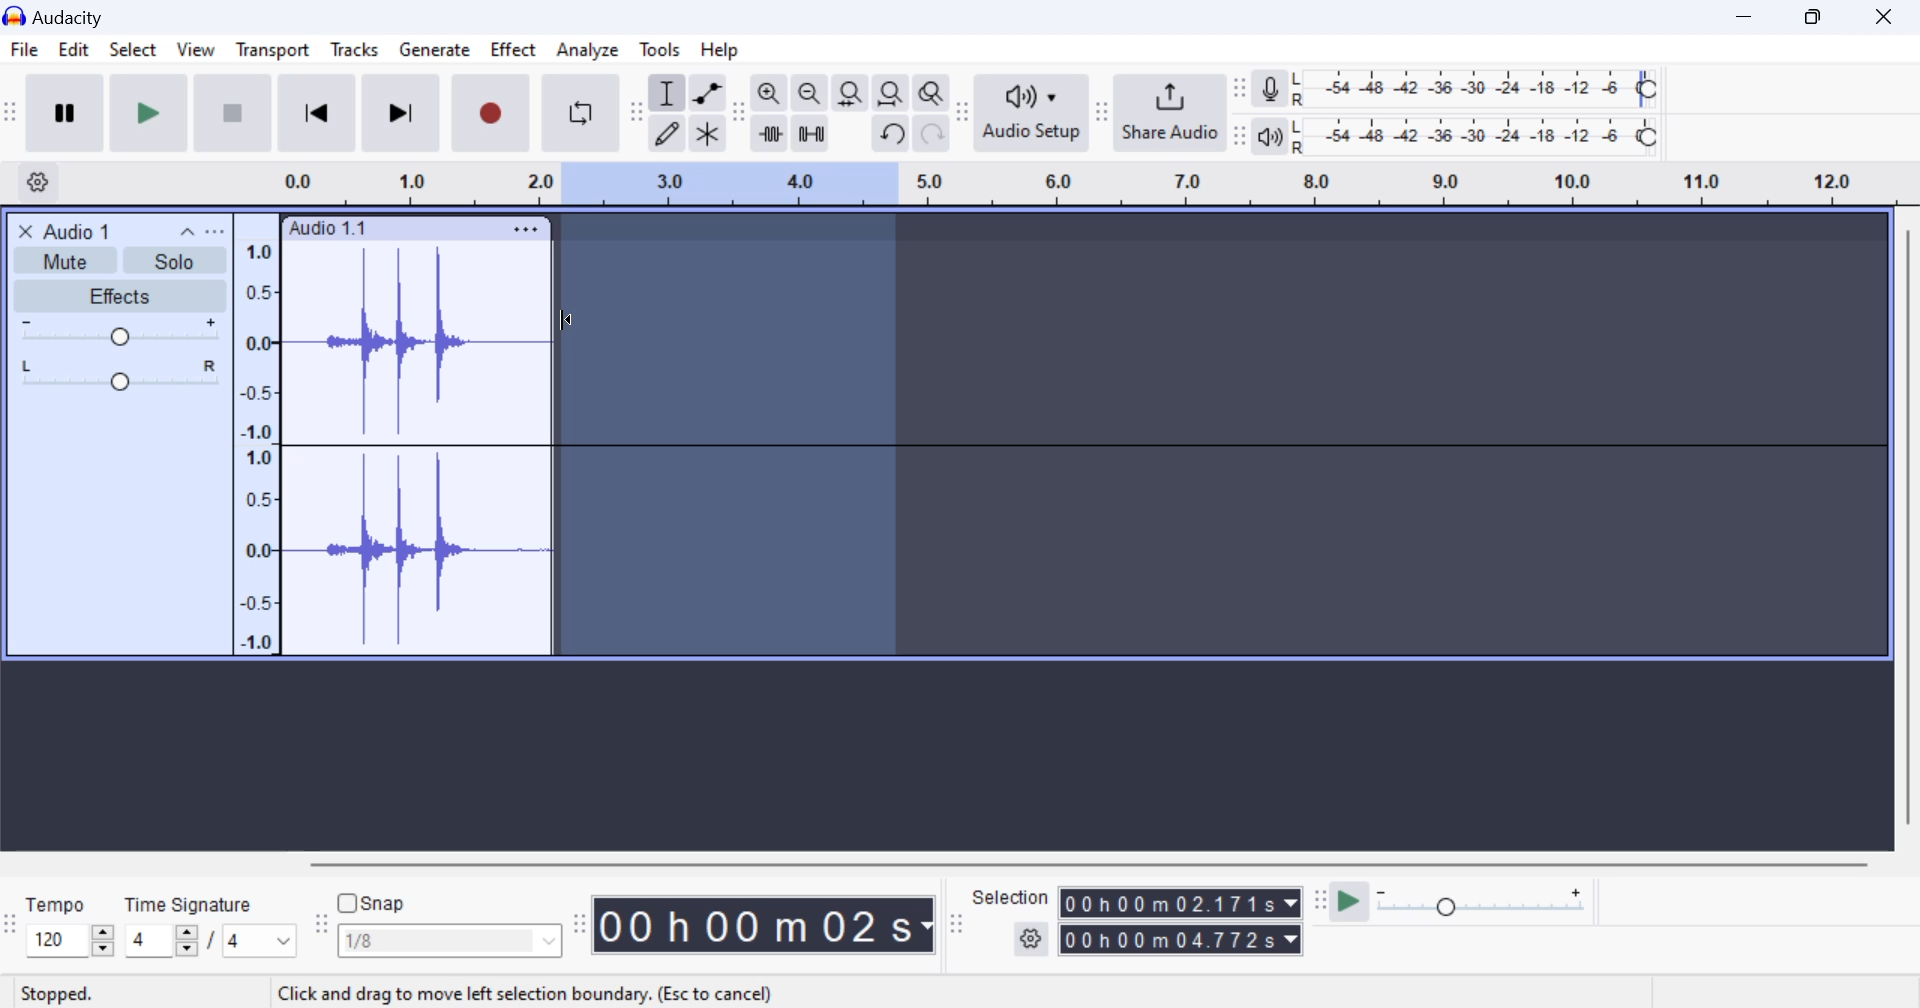 This screenshot has width=1920, height=1008. What do you see at coordinates (125, 374) in the screenshot?
I see `Pan Center` at bounding box center [125, 374].